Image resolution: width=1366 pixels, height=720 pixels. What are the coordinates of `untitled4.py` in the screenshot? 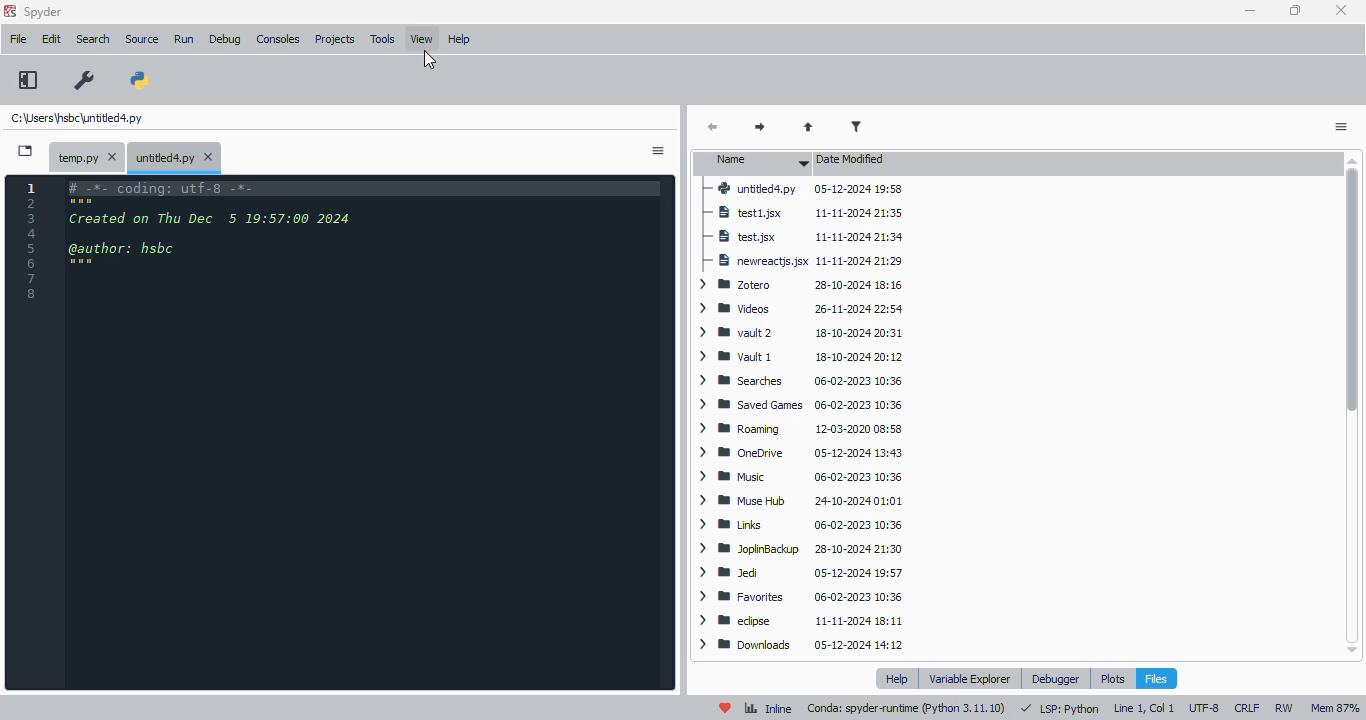 It's located at (174, 158).